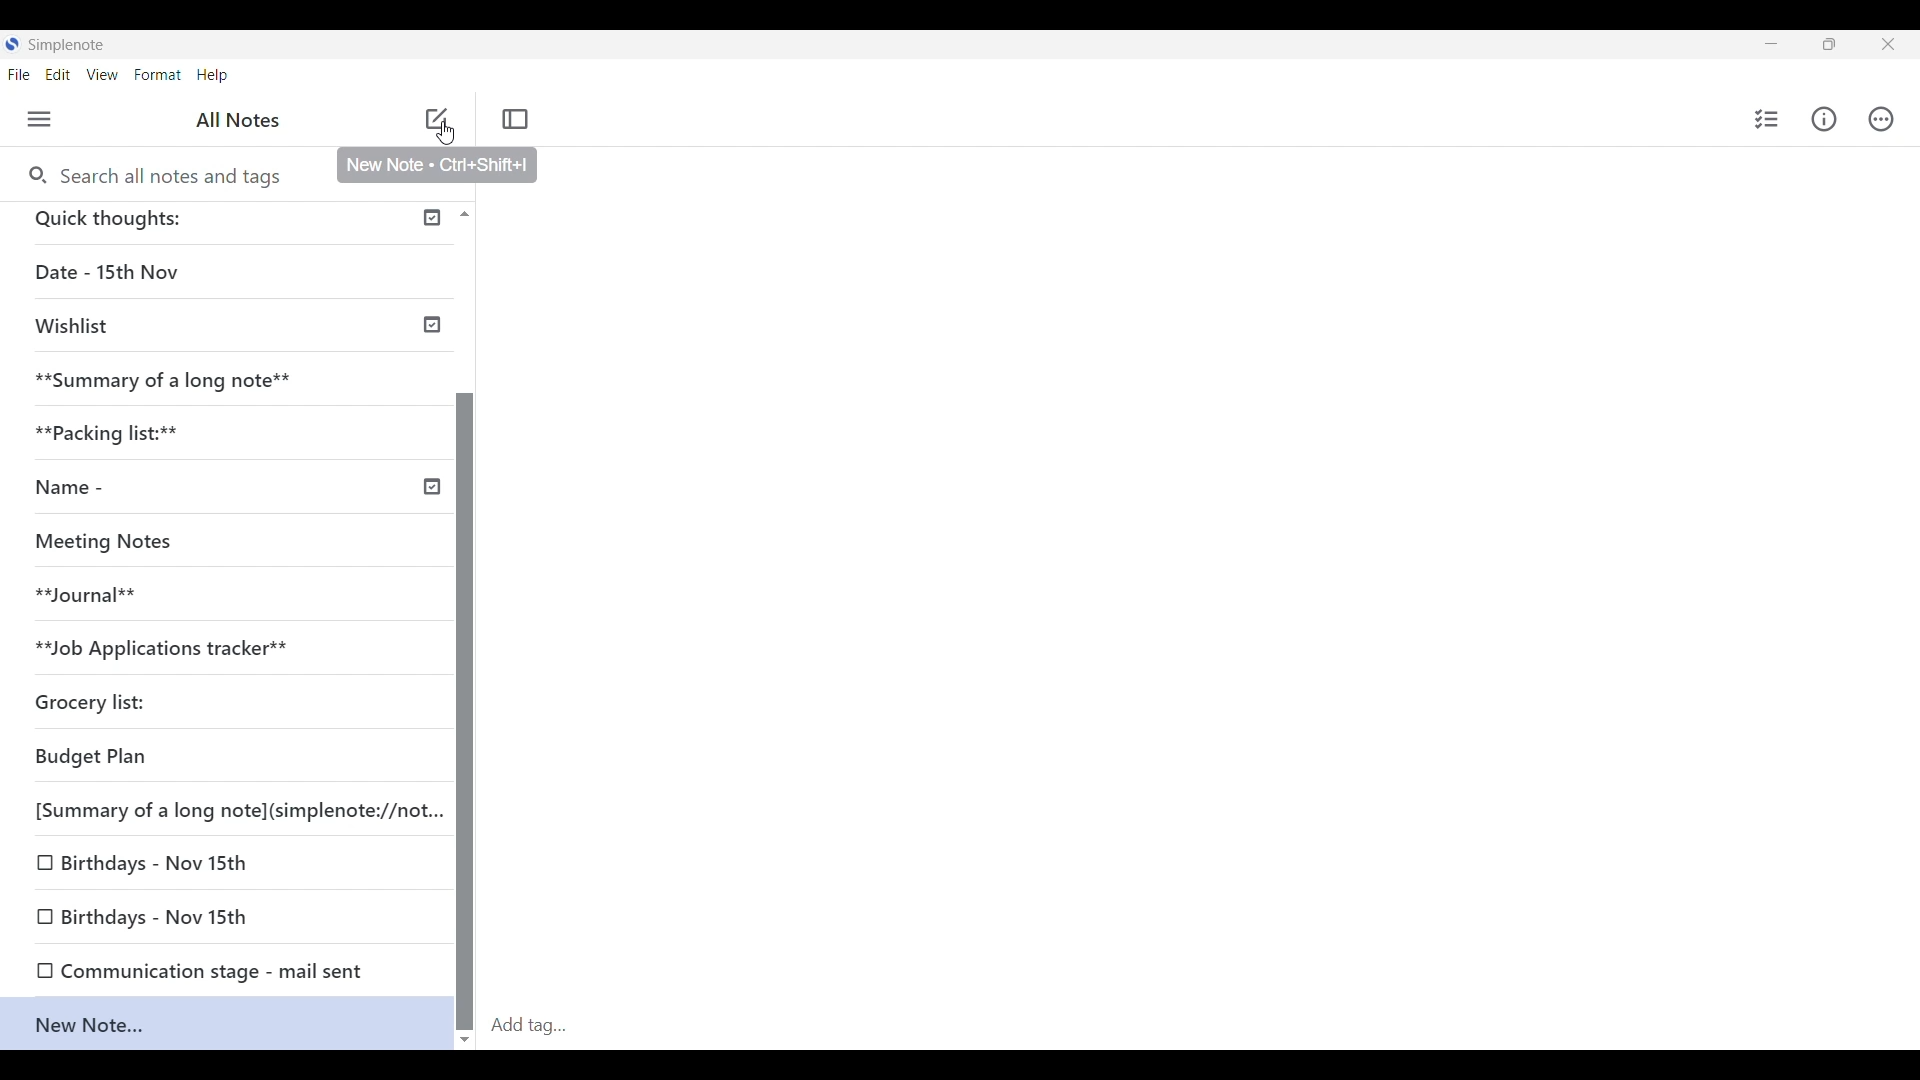  Describe the element at coordinates (19, 75) in the screenshot. I see `File` at that location.